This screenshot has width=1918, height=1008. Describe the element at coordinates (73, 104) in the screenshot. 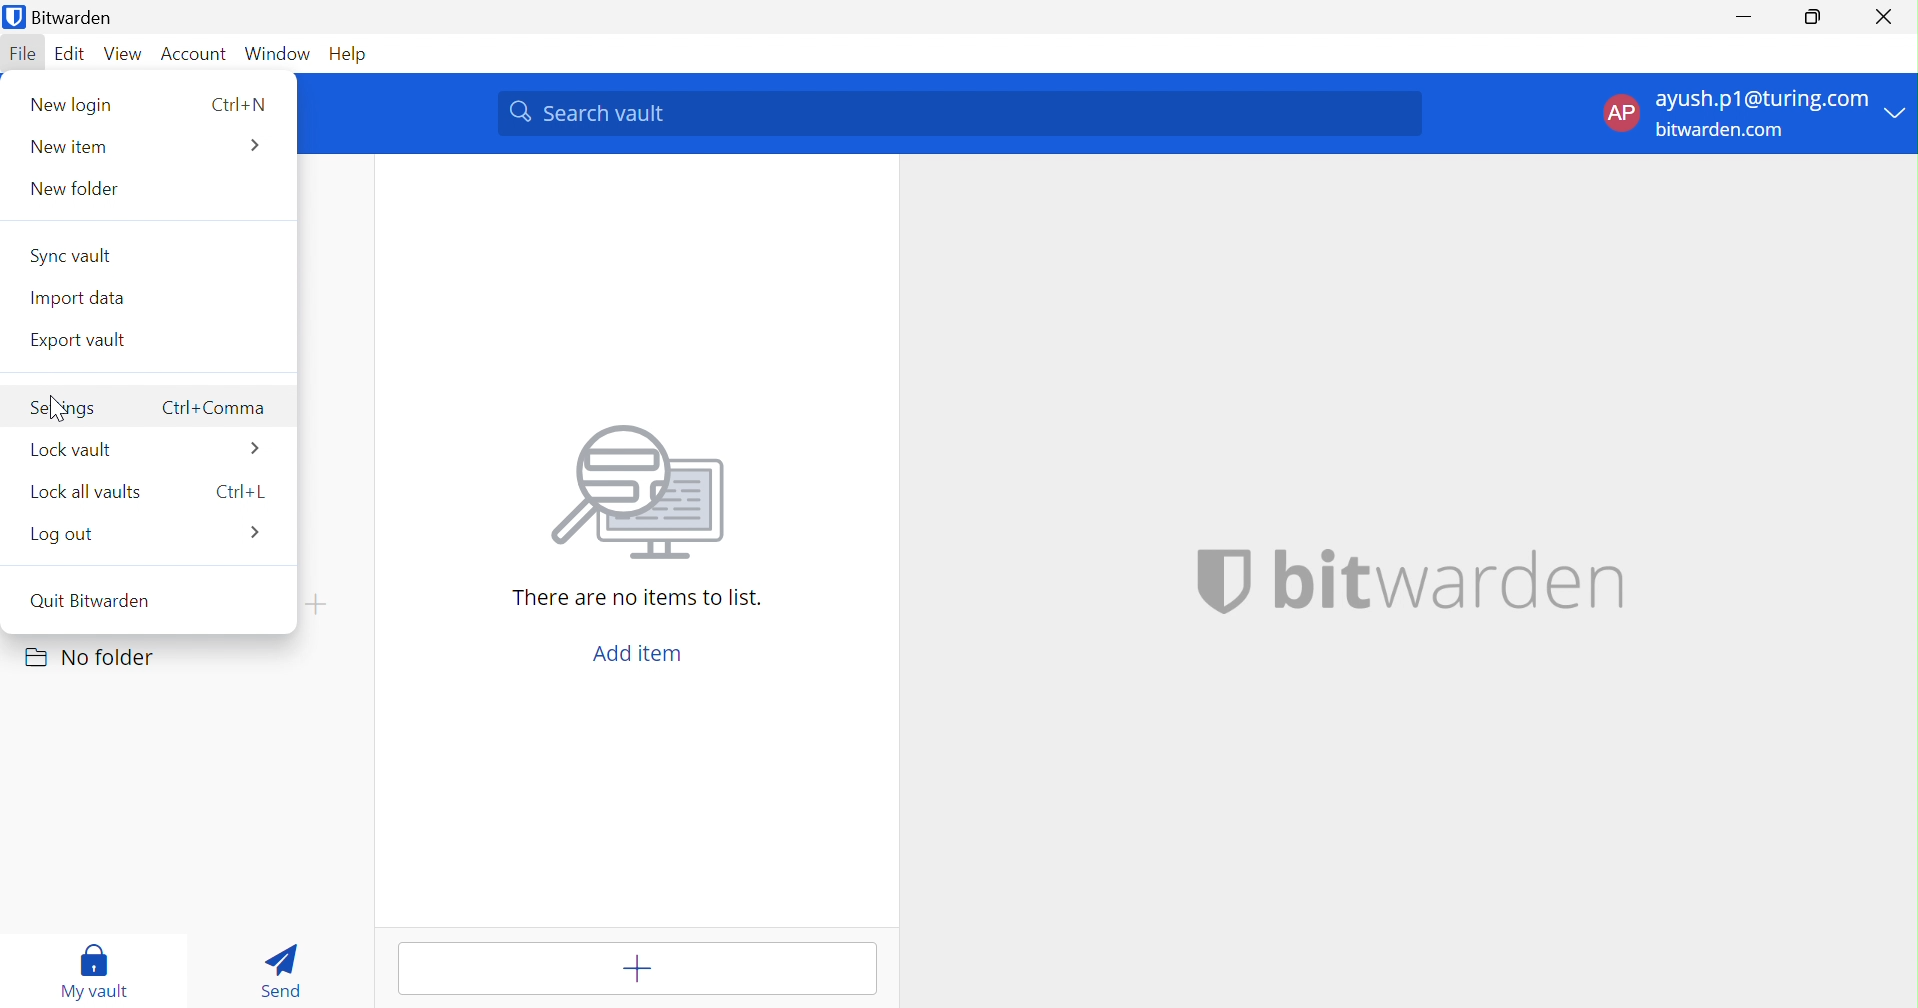

I see `New login` at that location.